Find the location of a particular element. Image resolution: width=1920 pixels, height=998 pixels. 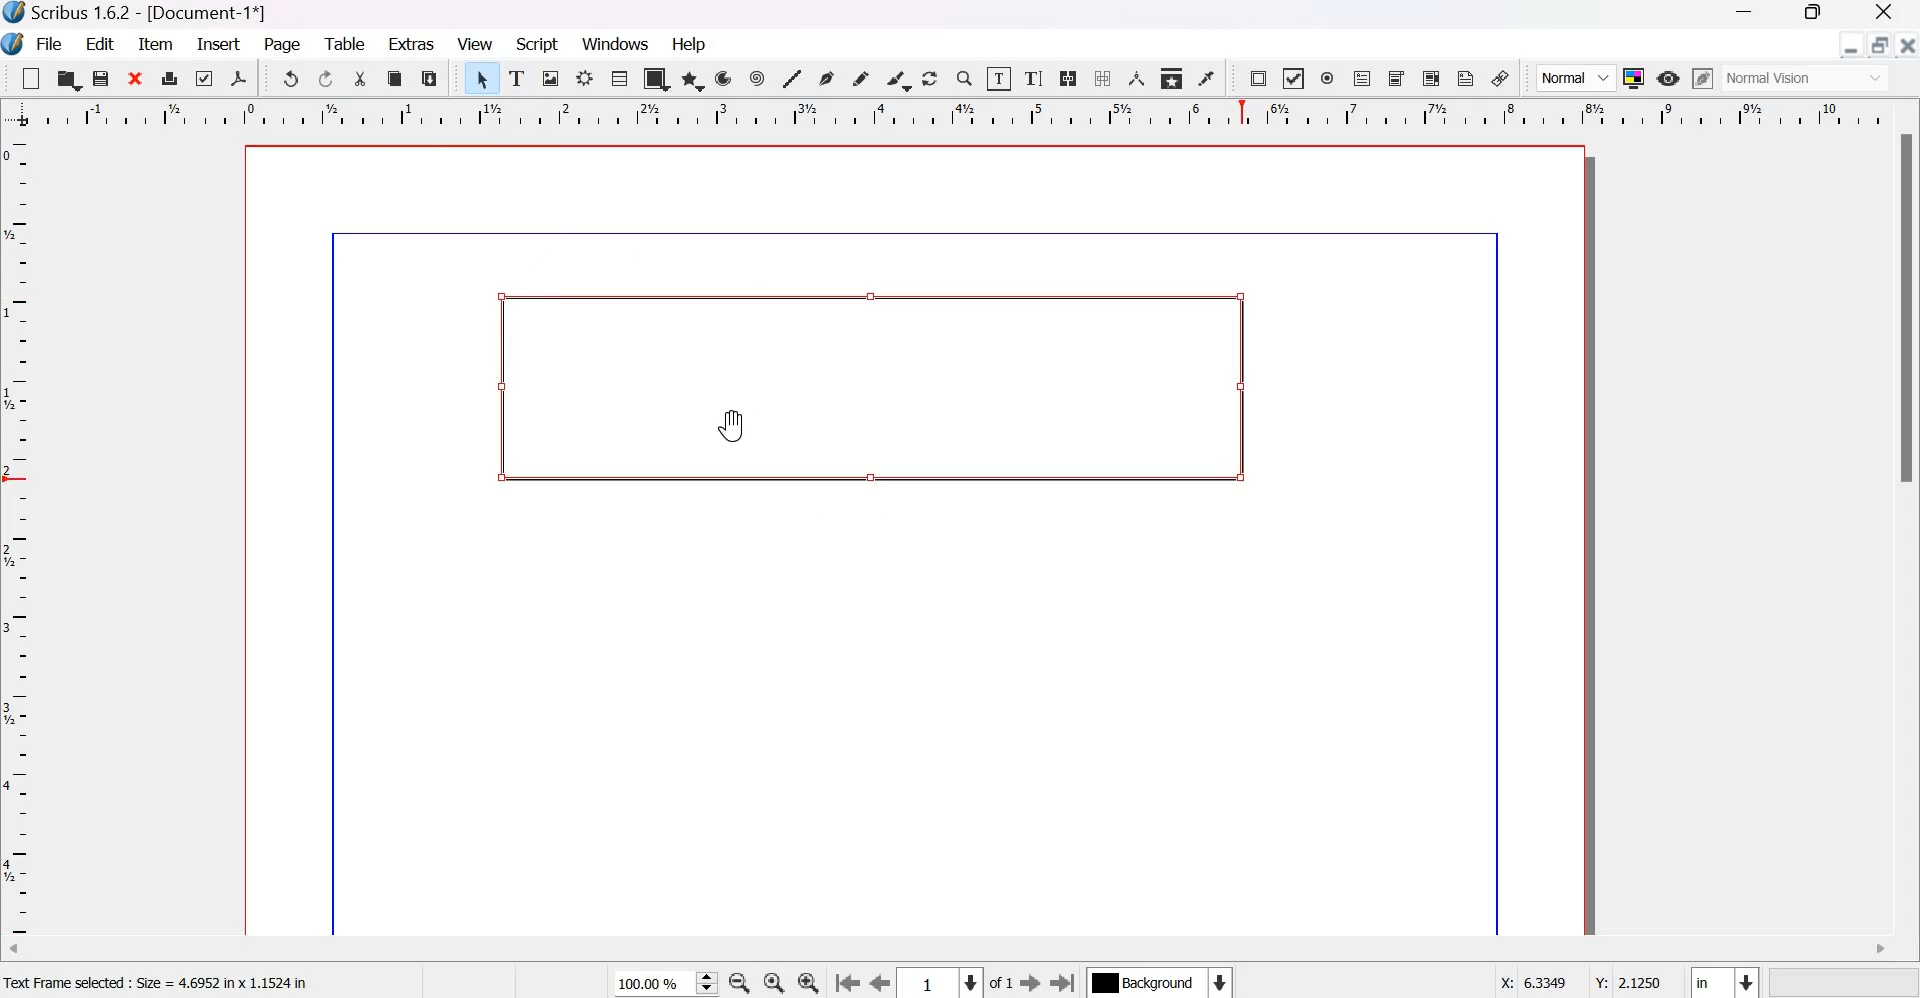

Maximize is located at coordinates (1806, 15).